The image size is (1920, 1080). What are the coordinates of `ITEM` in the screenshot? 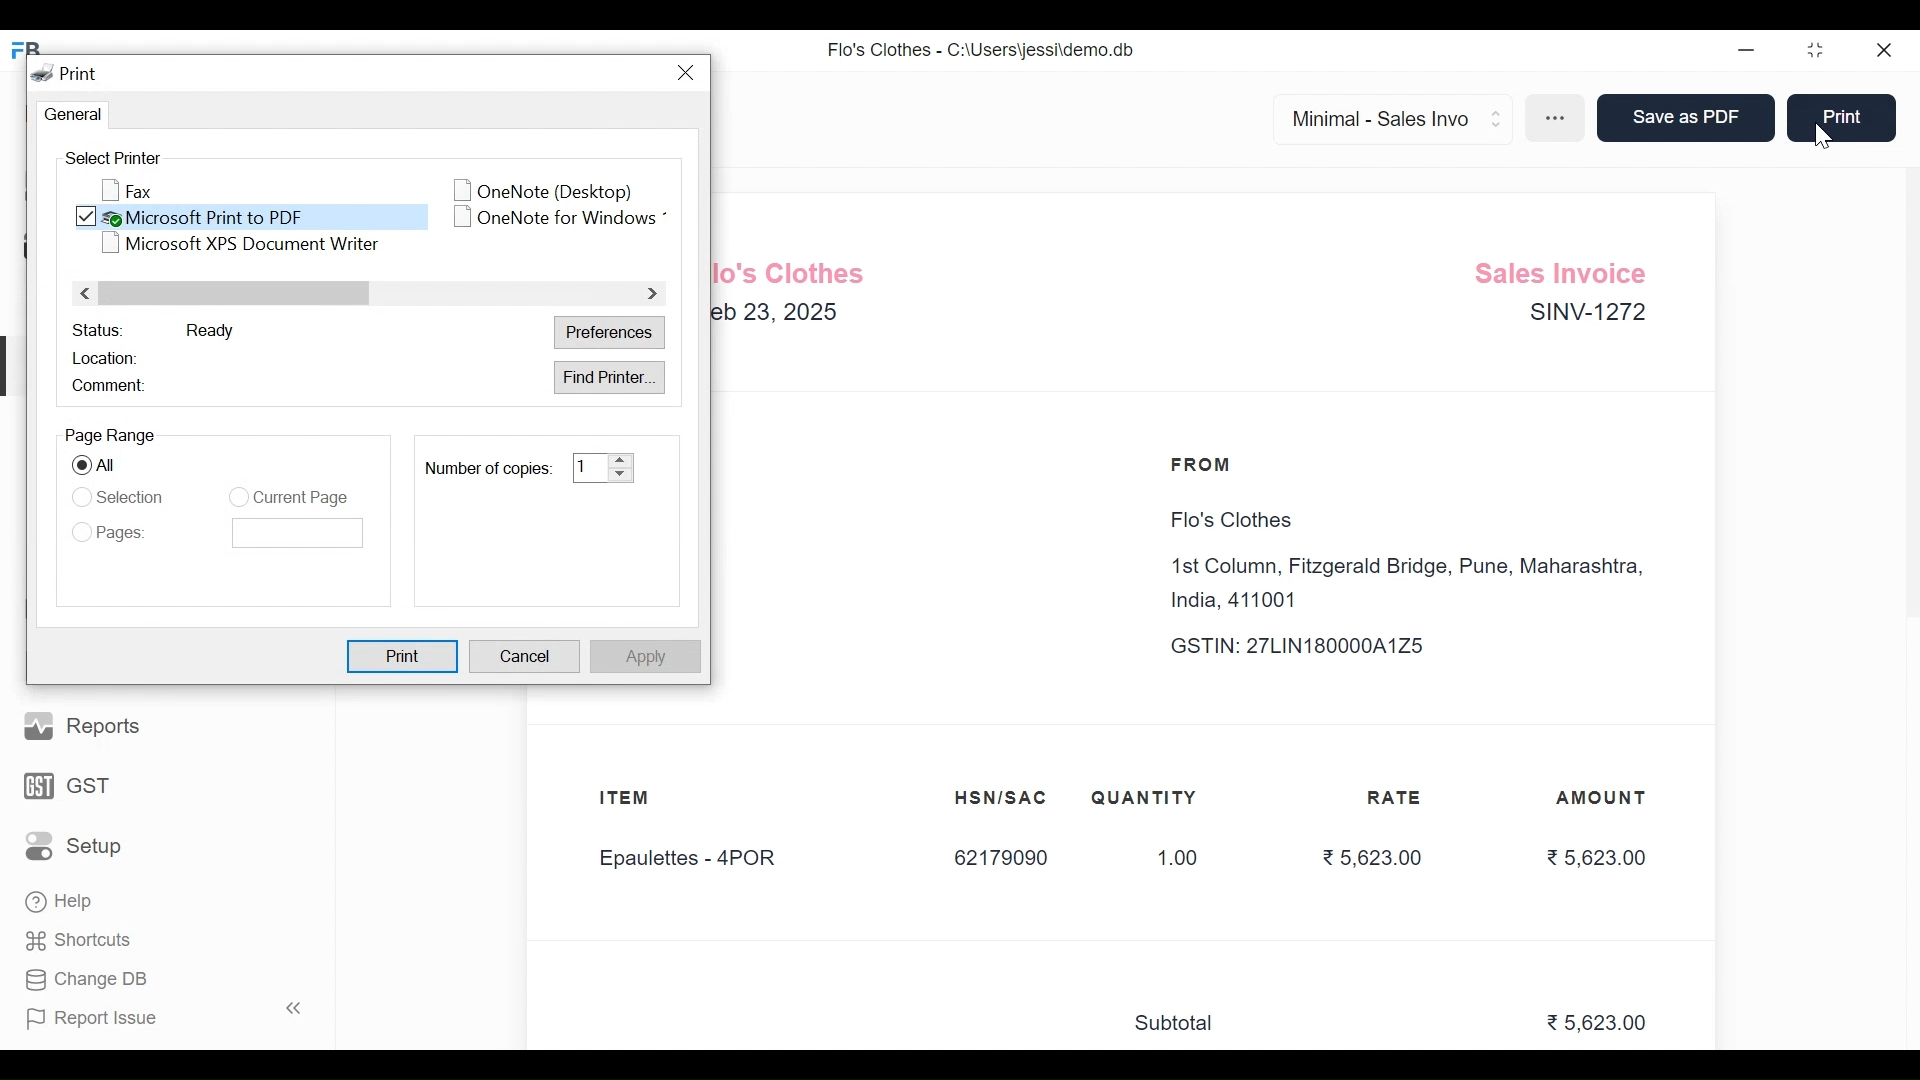 It's located at (644, 800).